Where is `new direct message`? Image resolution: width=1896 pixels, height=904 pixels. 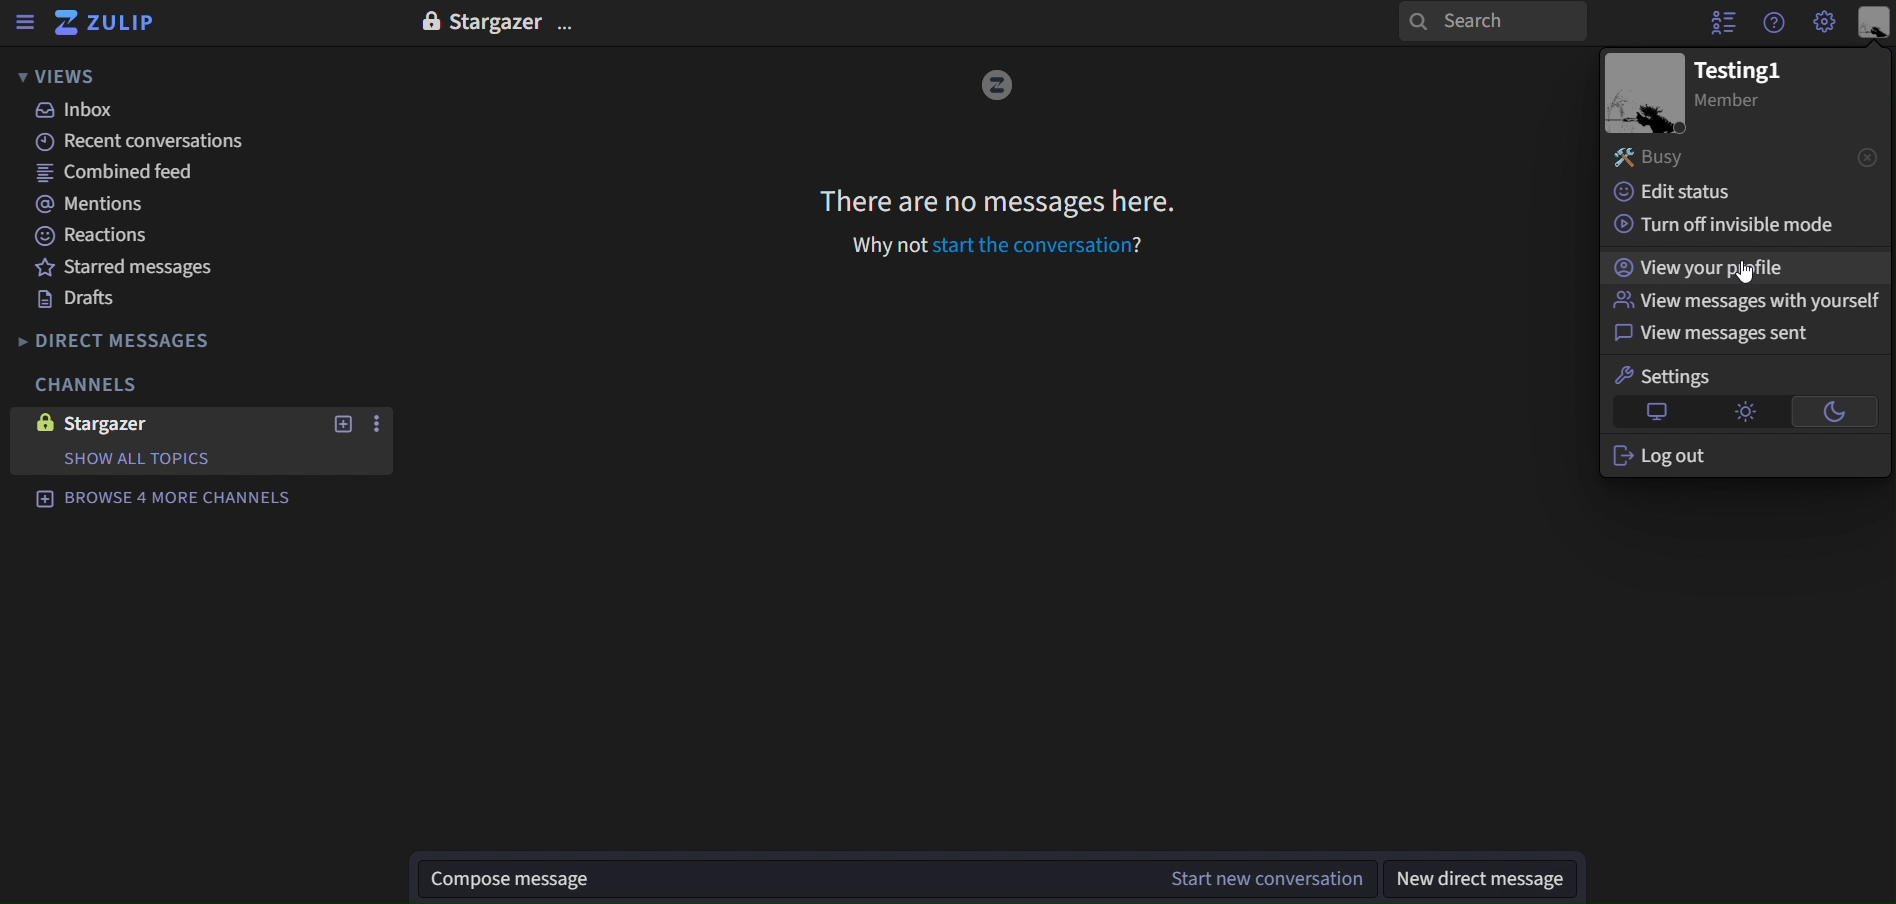 new direct message is located at coordinates (1487, 881).